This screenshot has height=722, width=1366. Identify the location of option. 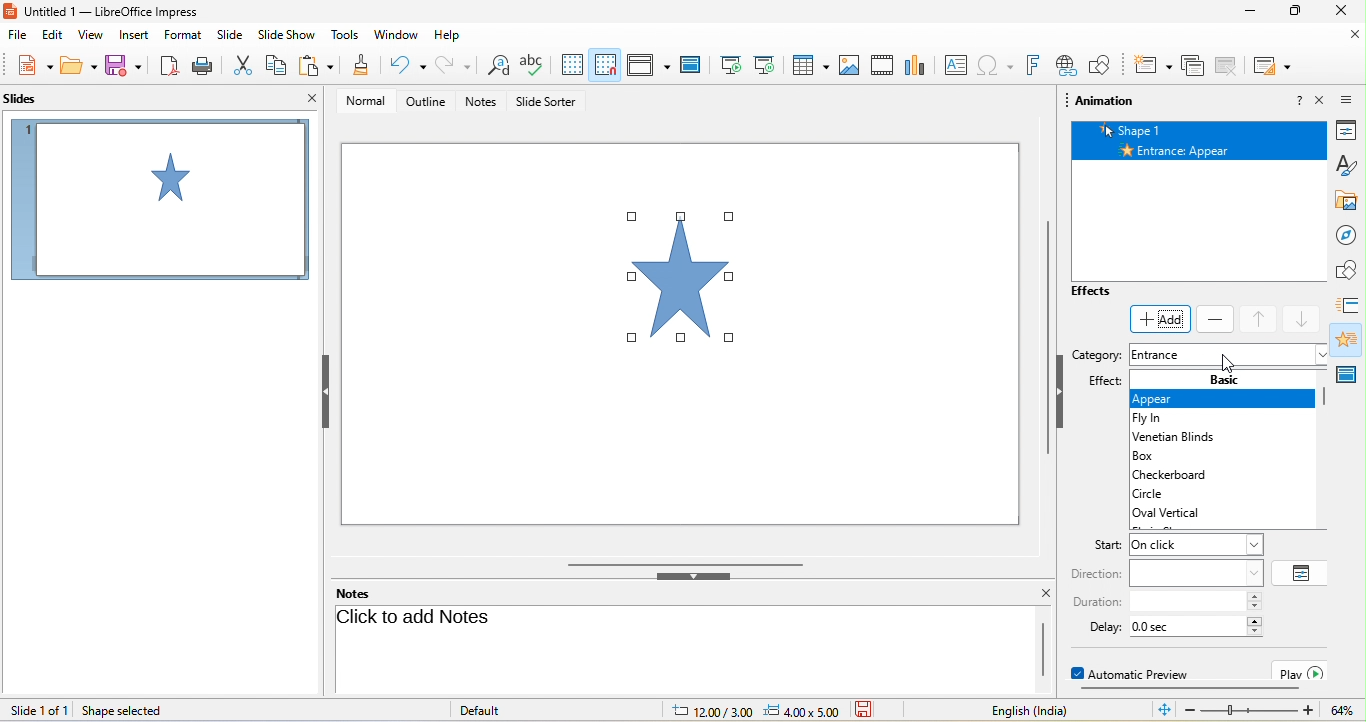
(1302, 572).